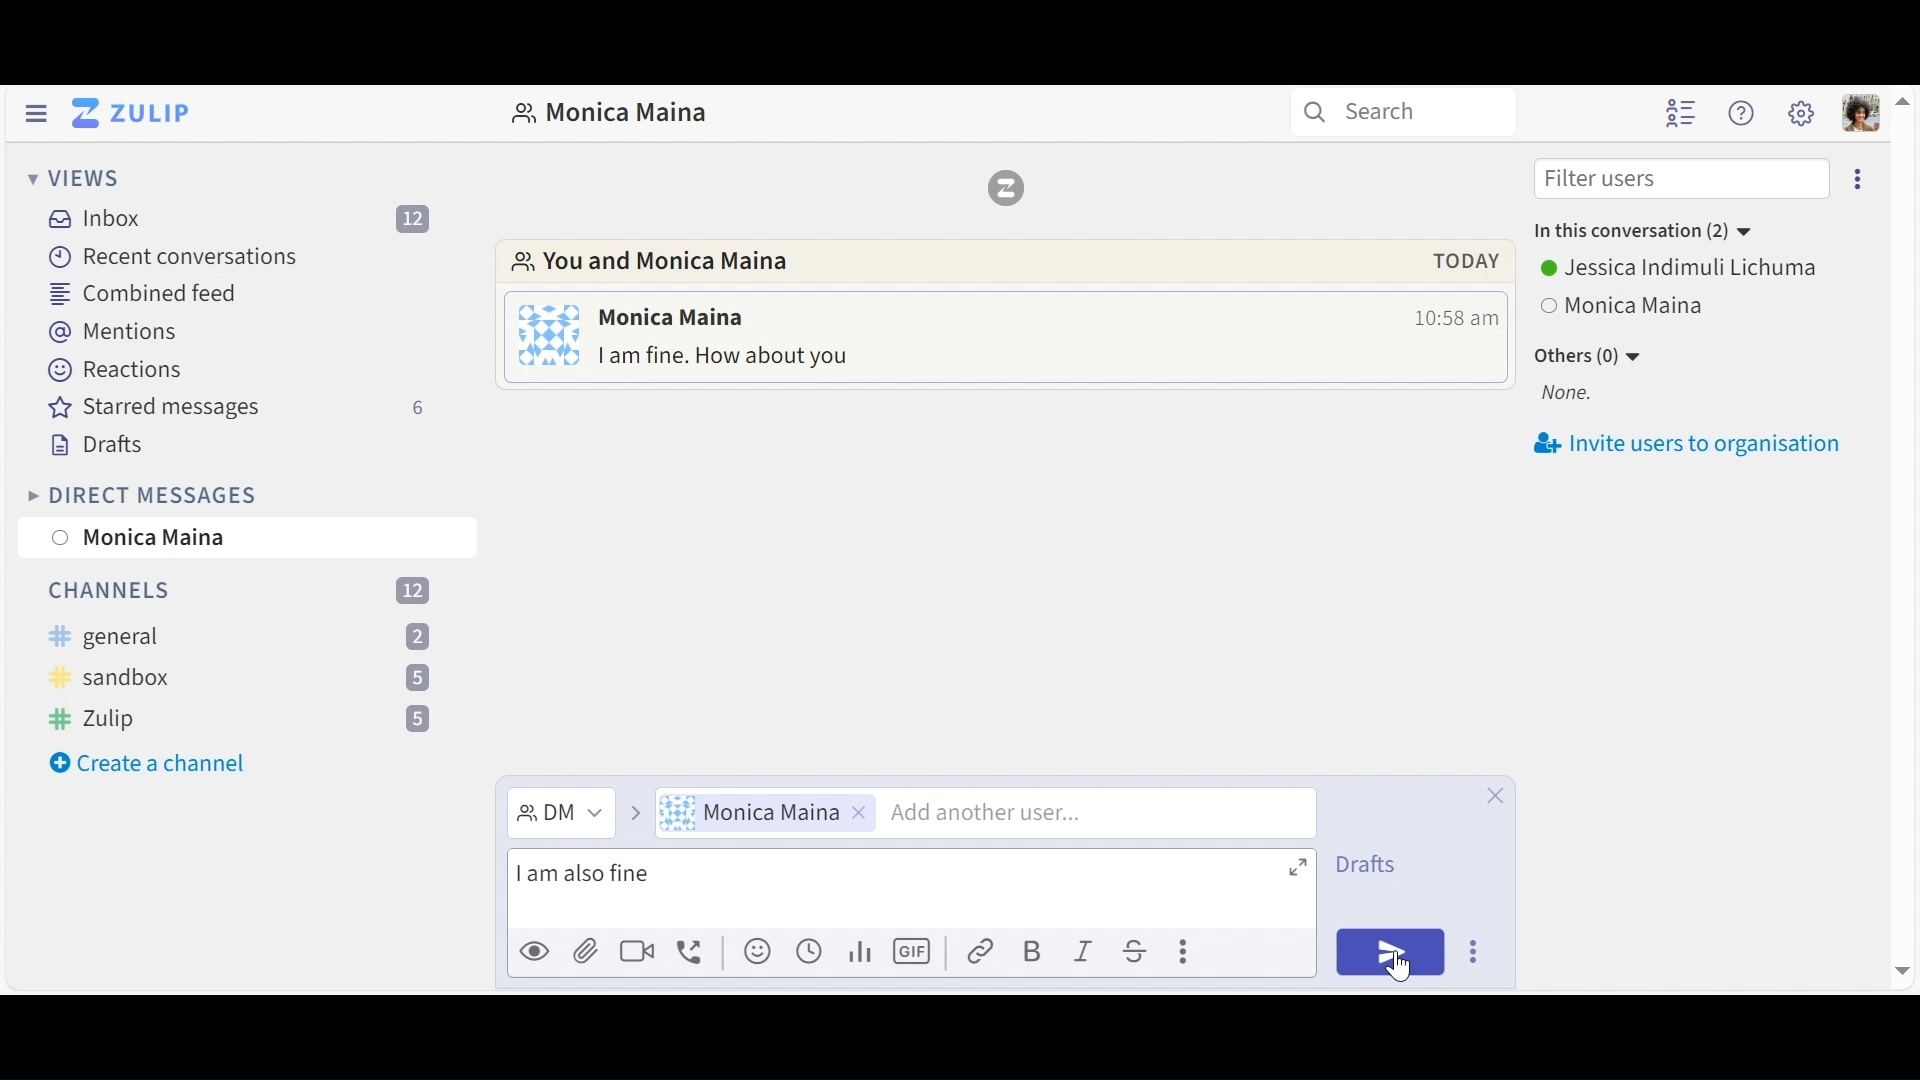  I want to click on Add GIF, so click(914, 953).